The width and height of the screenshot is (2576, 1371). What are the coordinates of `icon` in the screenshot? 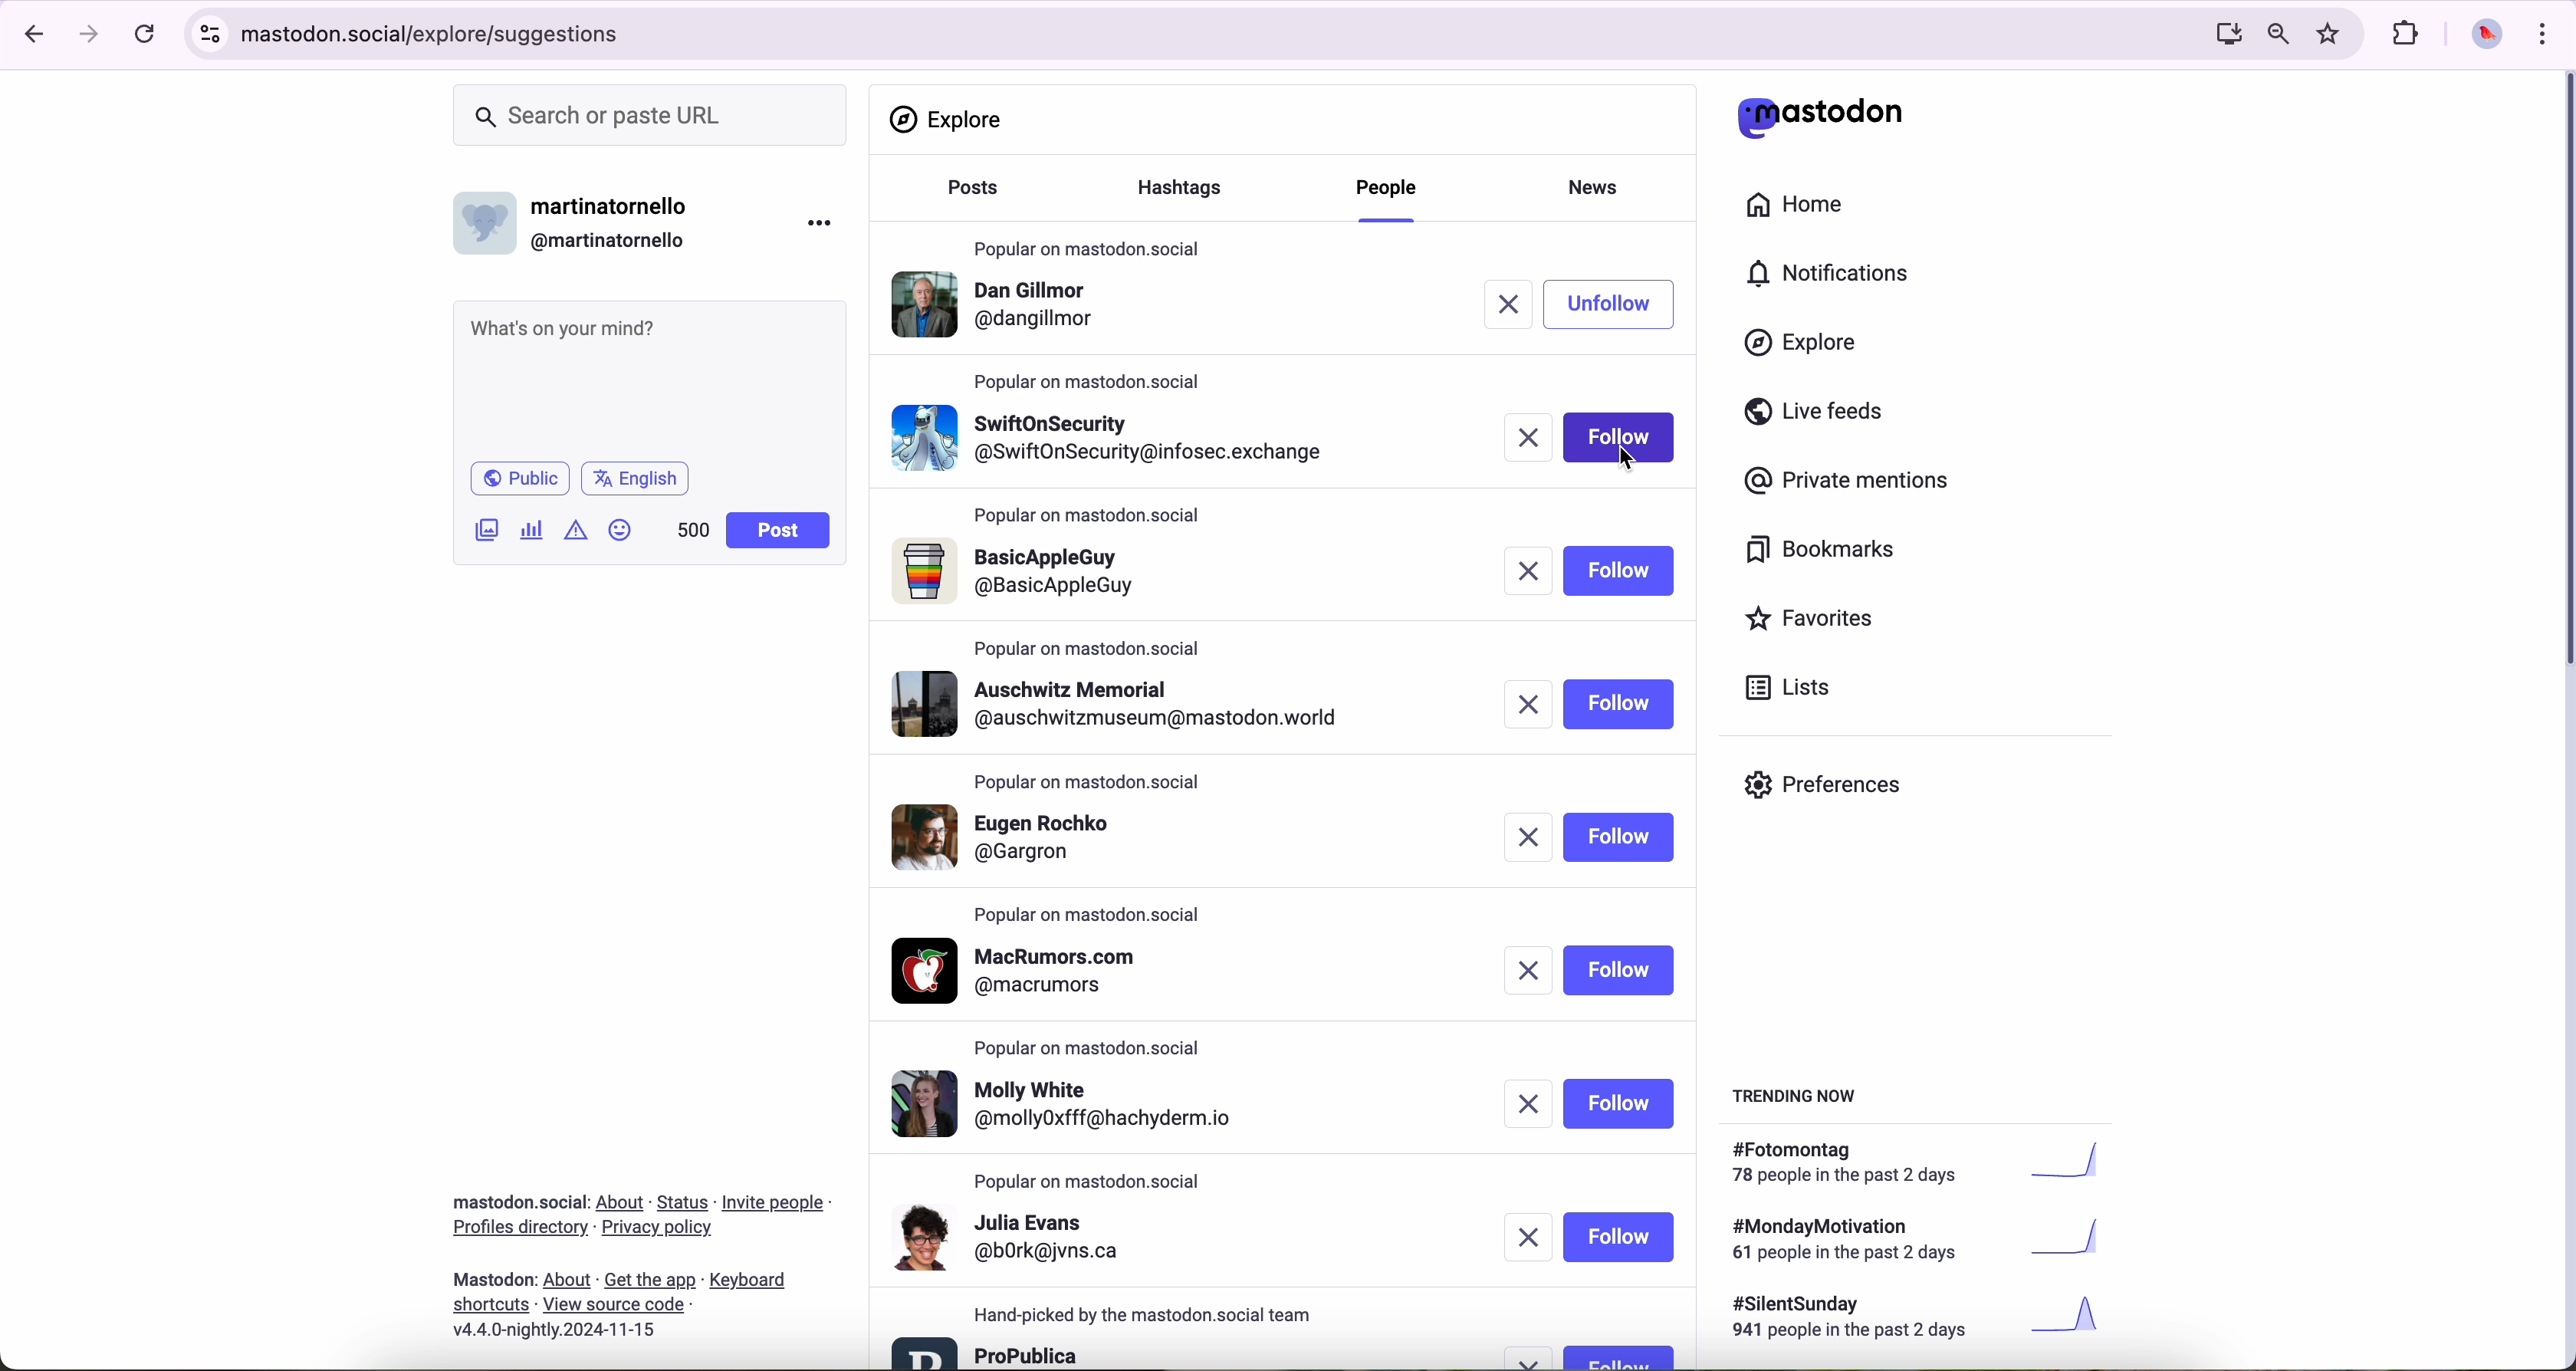 It's located at (578, 529).